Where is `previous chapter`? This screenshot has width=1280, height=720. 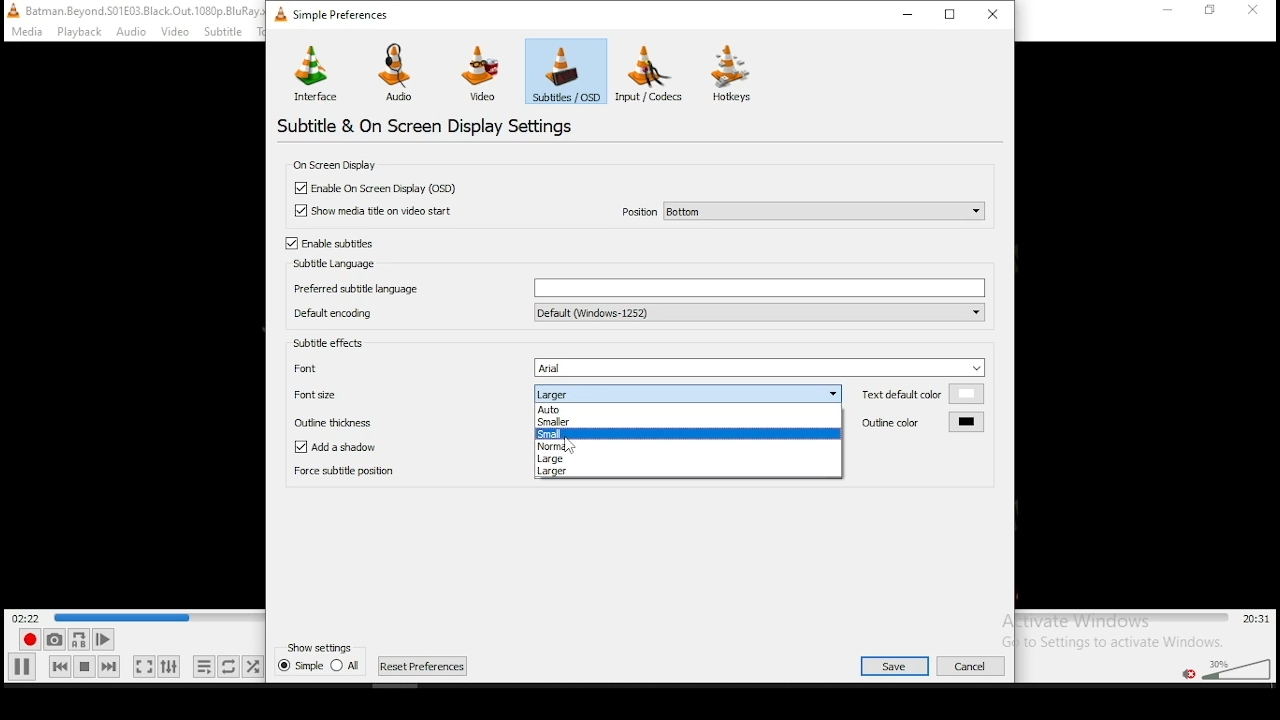 previous chapter is located at coordinates (320, 670).